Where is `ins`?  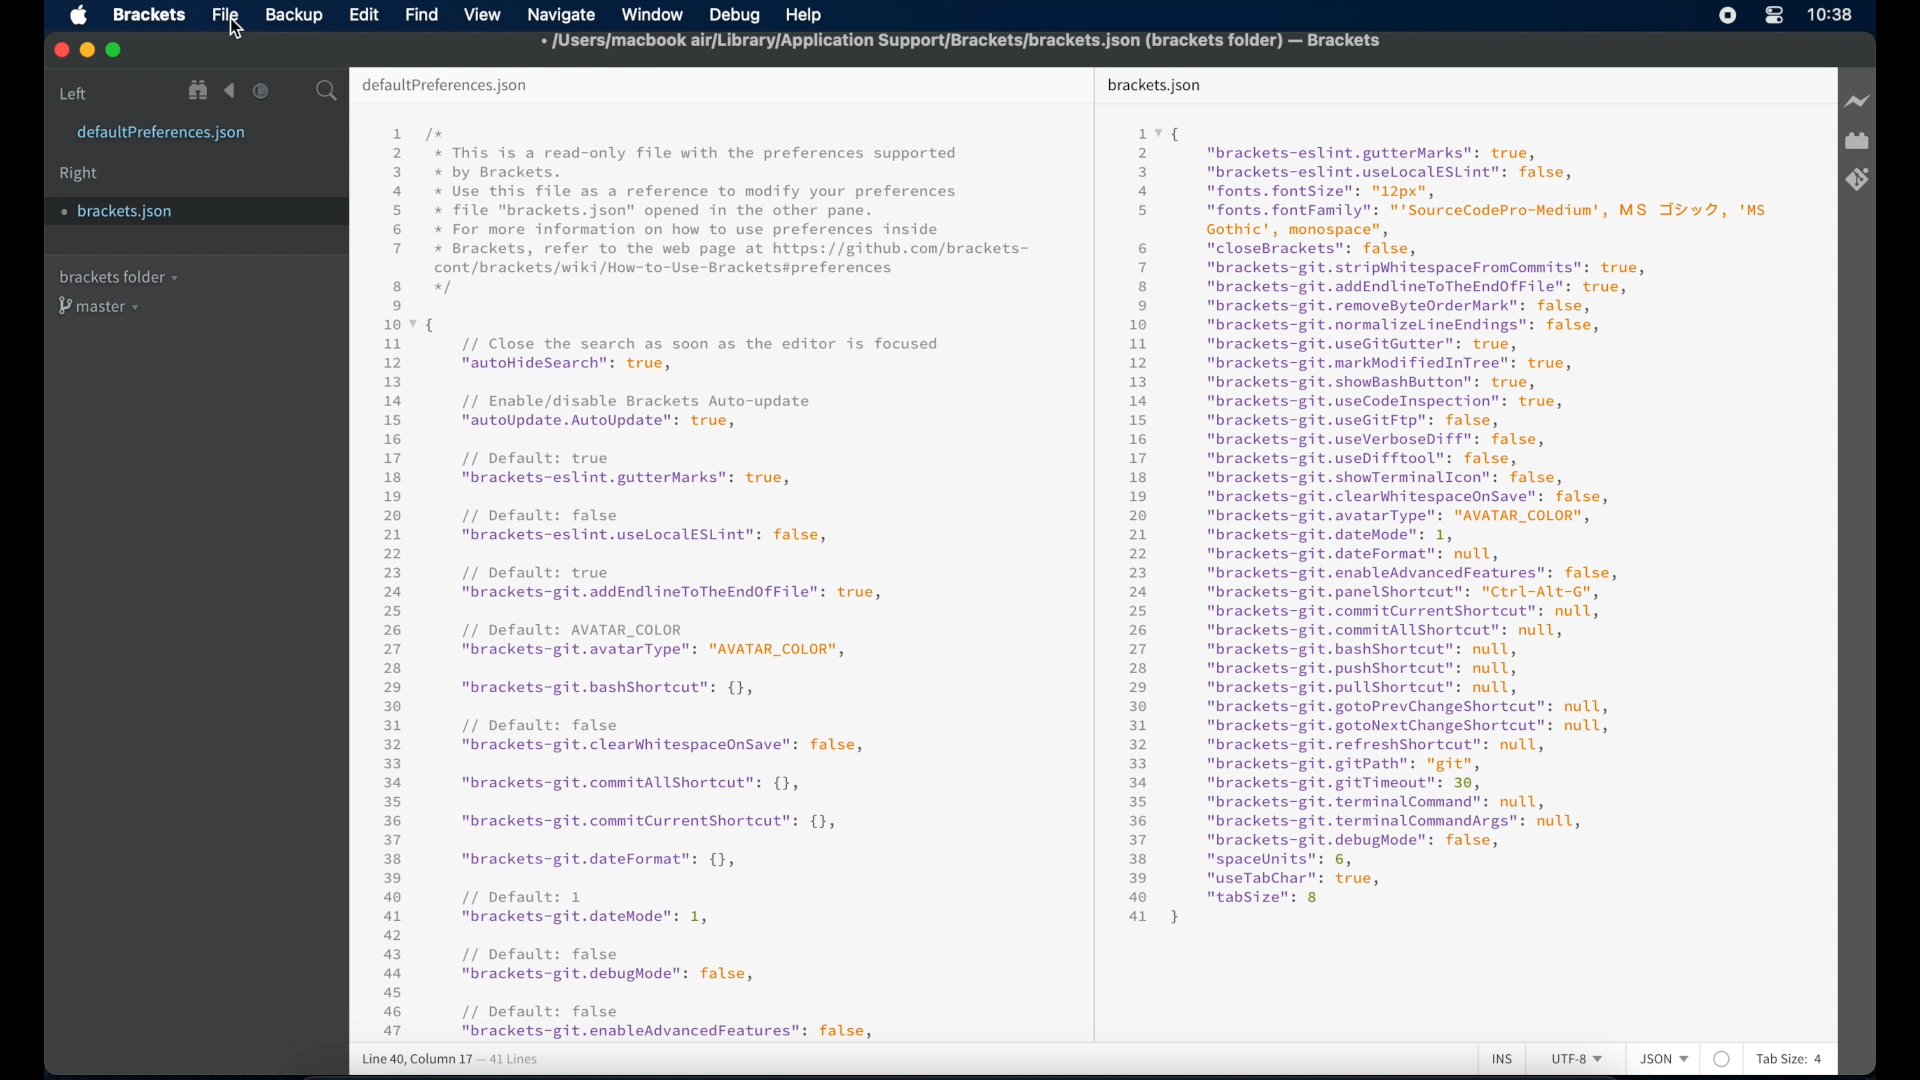
ins is located at coordinates (1502, 1060).